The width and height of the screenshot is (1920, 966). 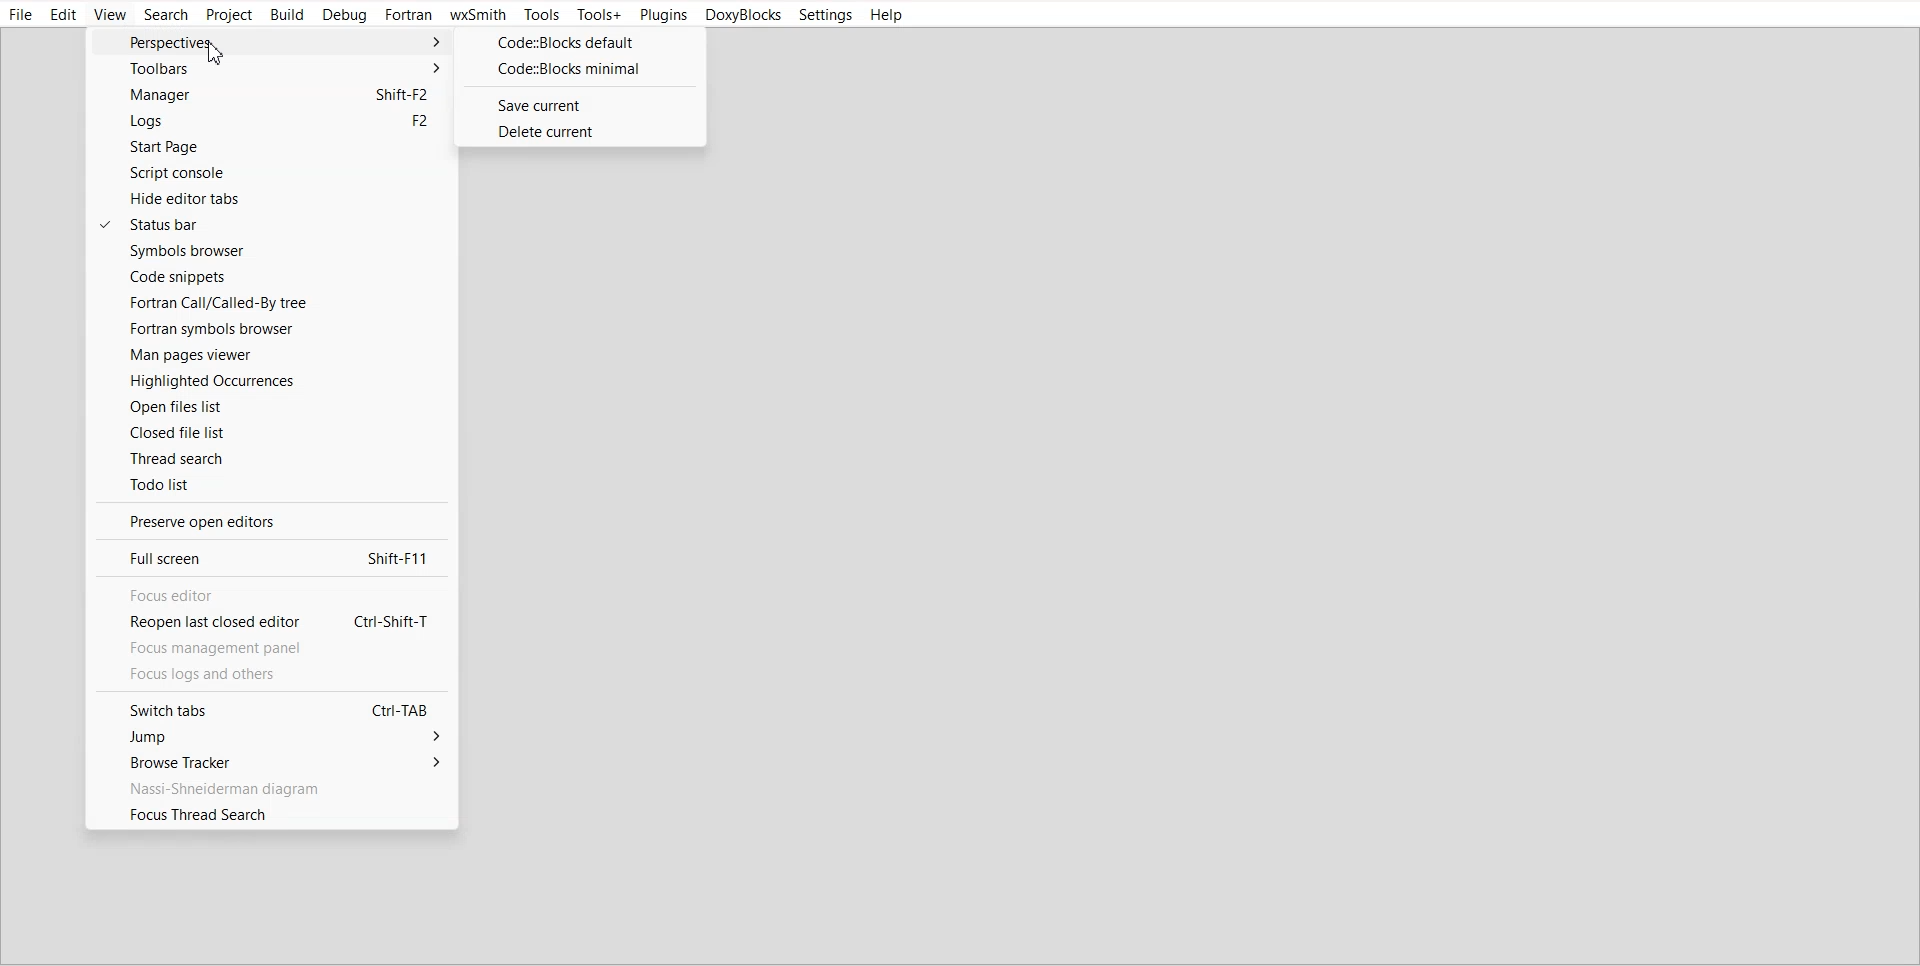 What do you see at coordinates (271, 276) in the screenshot?
I see `Code Snippets` at bounding box center [271, 276].